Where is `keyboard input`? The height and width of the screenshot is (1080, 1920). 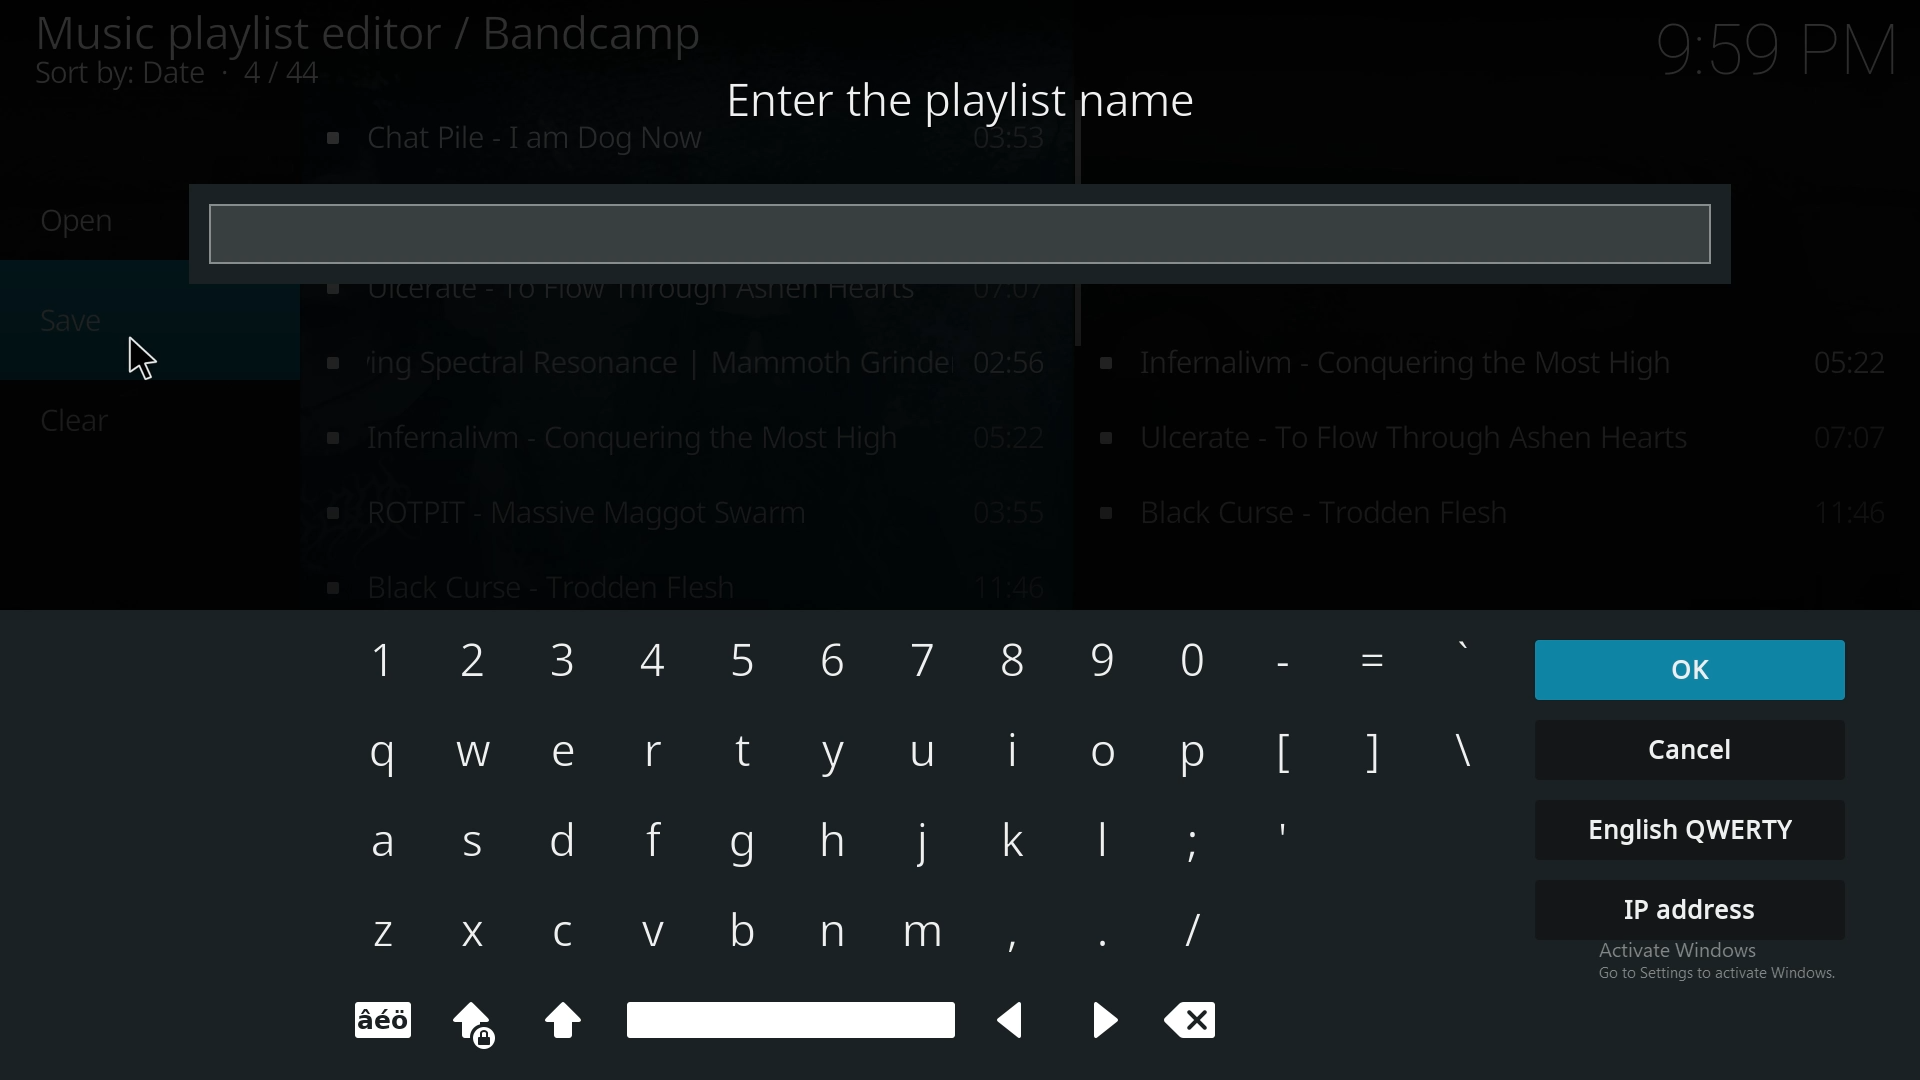 keyboard input is located at coordinates (838, 839).